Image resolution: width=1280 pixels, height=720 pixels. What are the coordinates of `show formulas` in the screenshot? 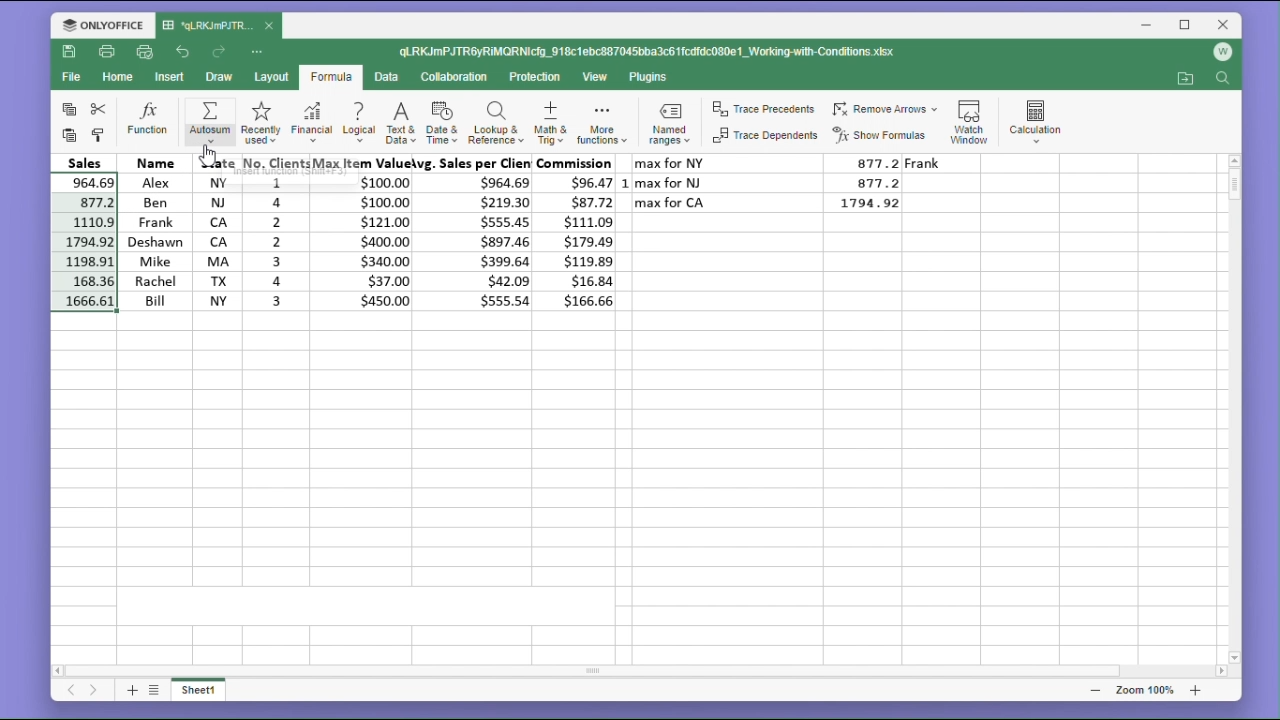 It's located at (884, 135).